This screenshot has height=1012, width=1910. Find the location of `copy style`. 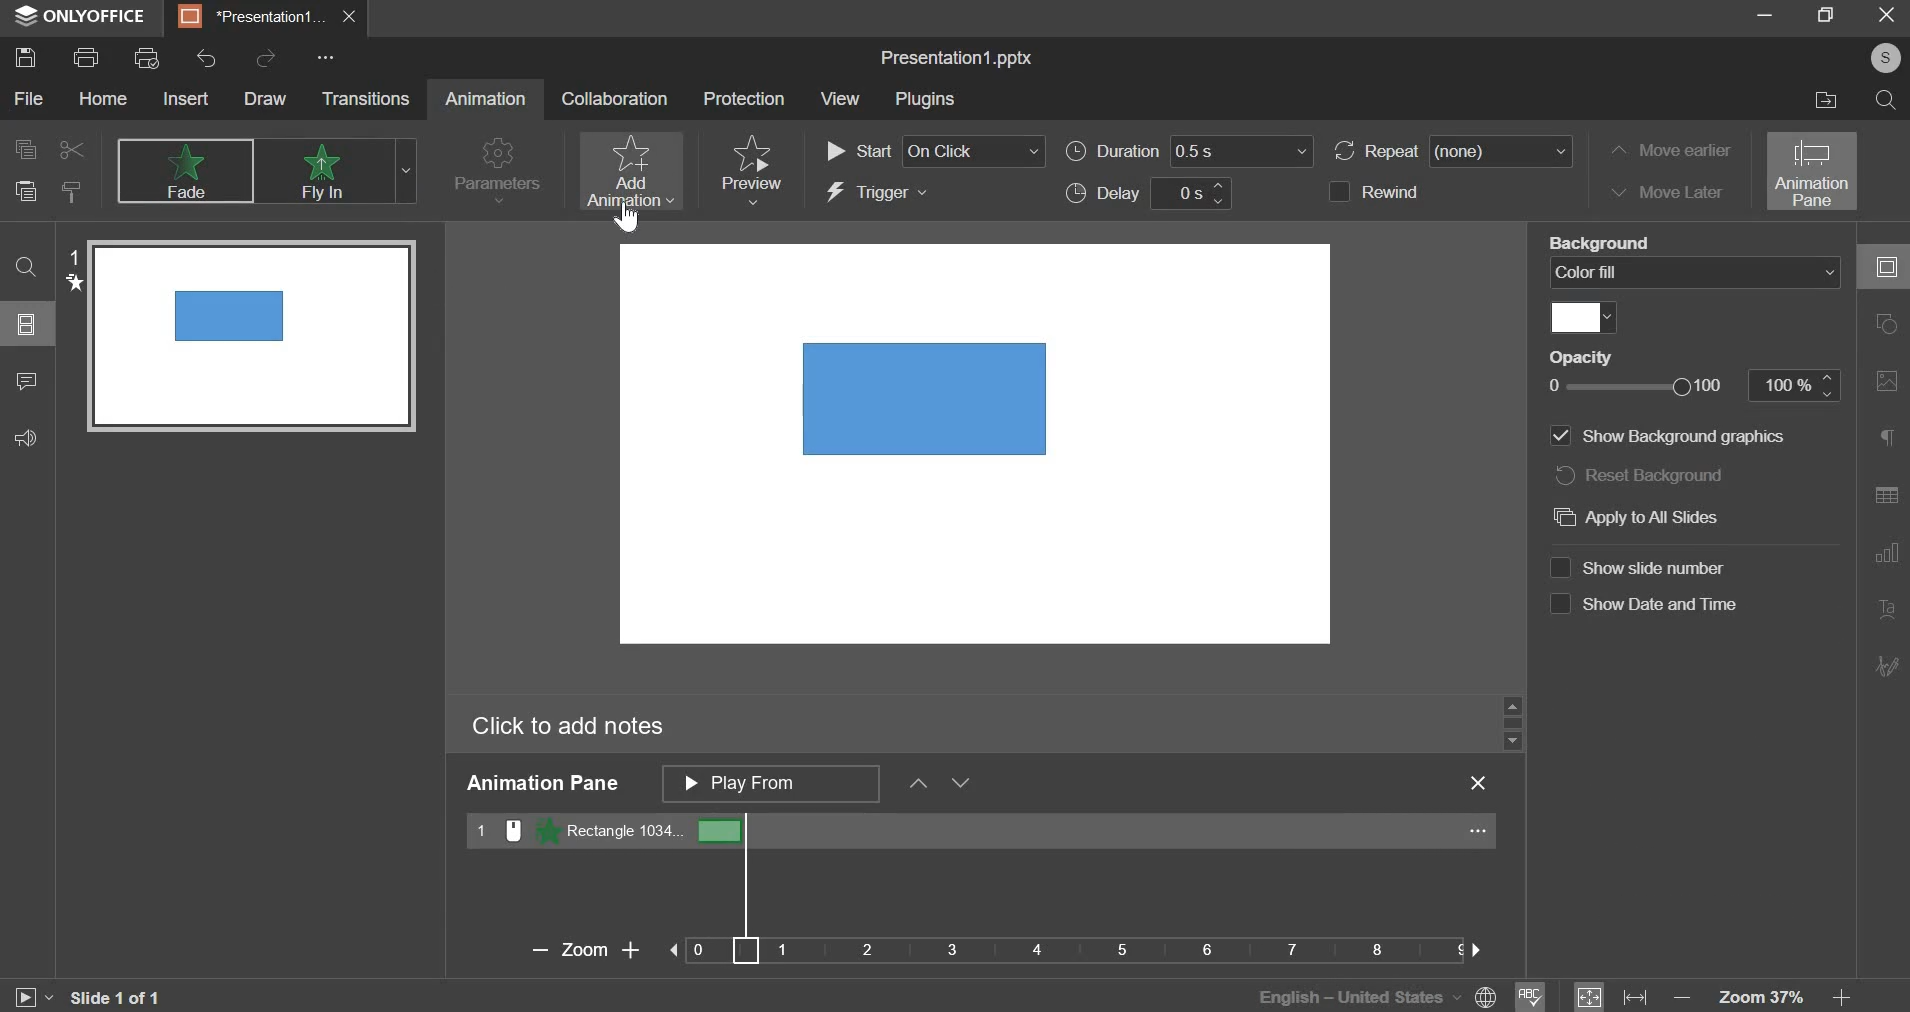

copy style is located at coordinates (74, 192).